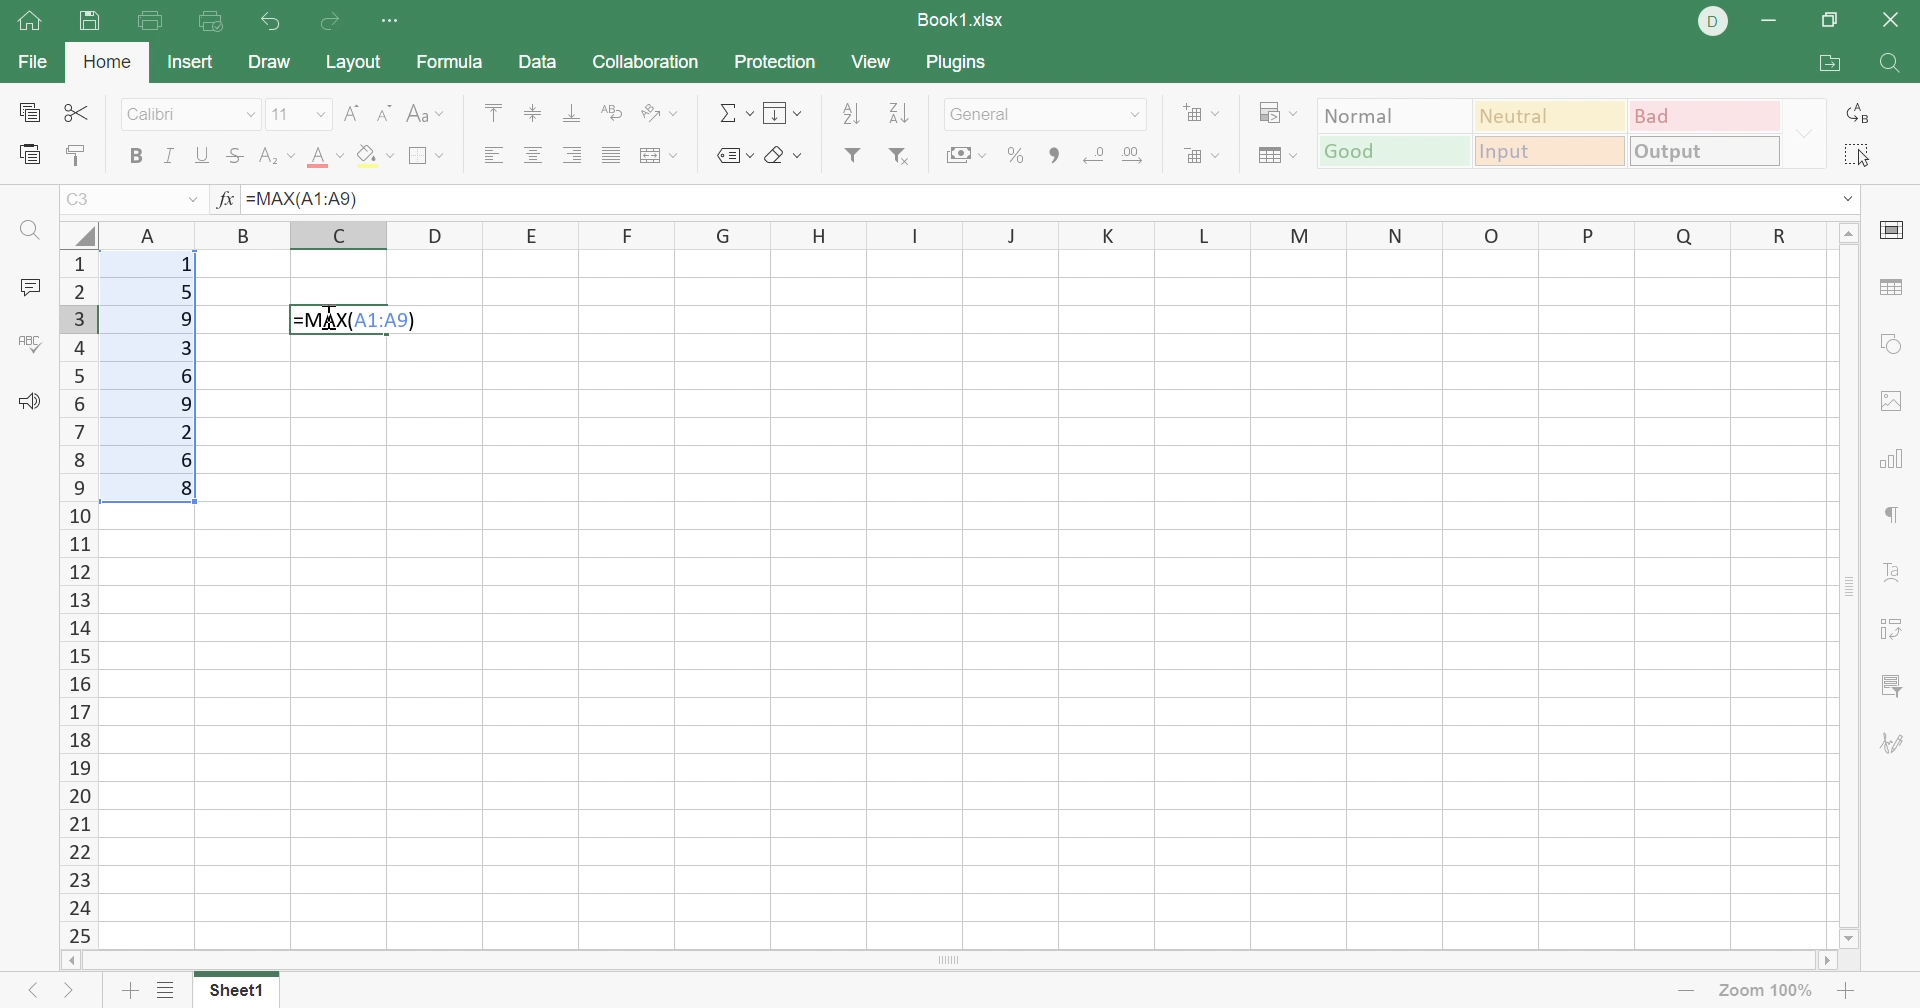  What do you see at coordinates (77, 962) in the screenshot?
I see `Scroll Left` at bounding box center [77, 962].